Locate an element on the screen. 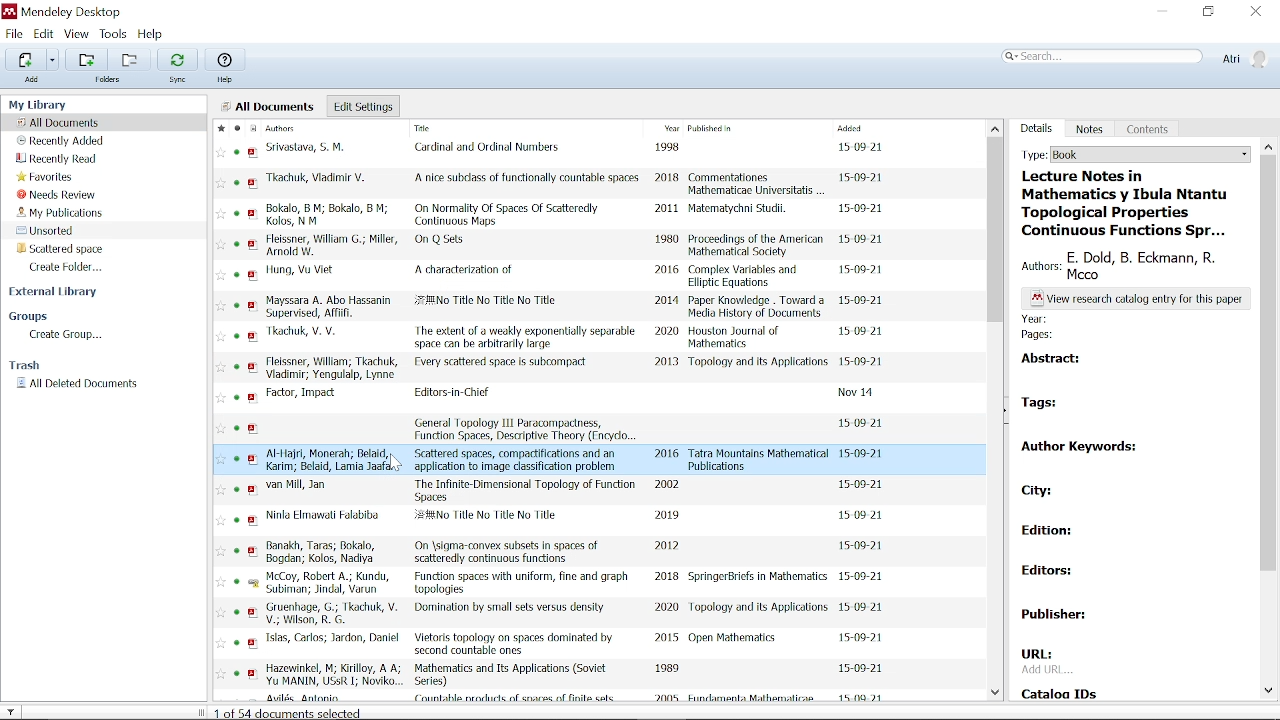 The image size is (1280, 720). date is located at coordinates (861, 638).